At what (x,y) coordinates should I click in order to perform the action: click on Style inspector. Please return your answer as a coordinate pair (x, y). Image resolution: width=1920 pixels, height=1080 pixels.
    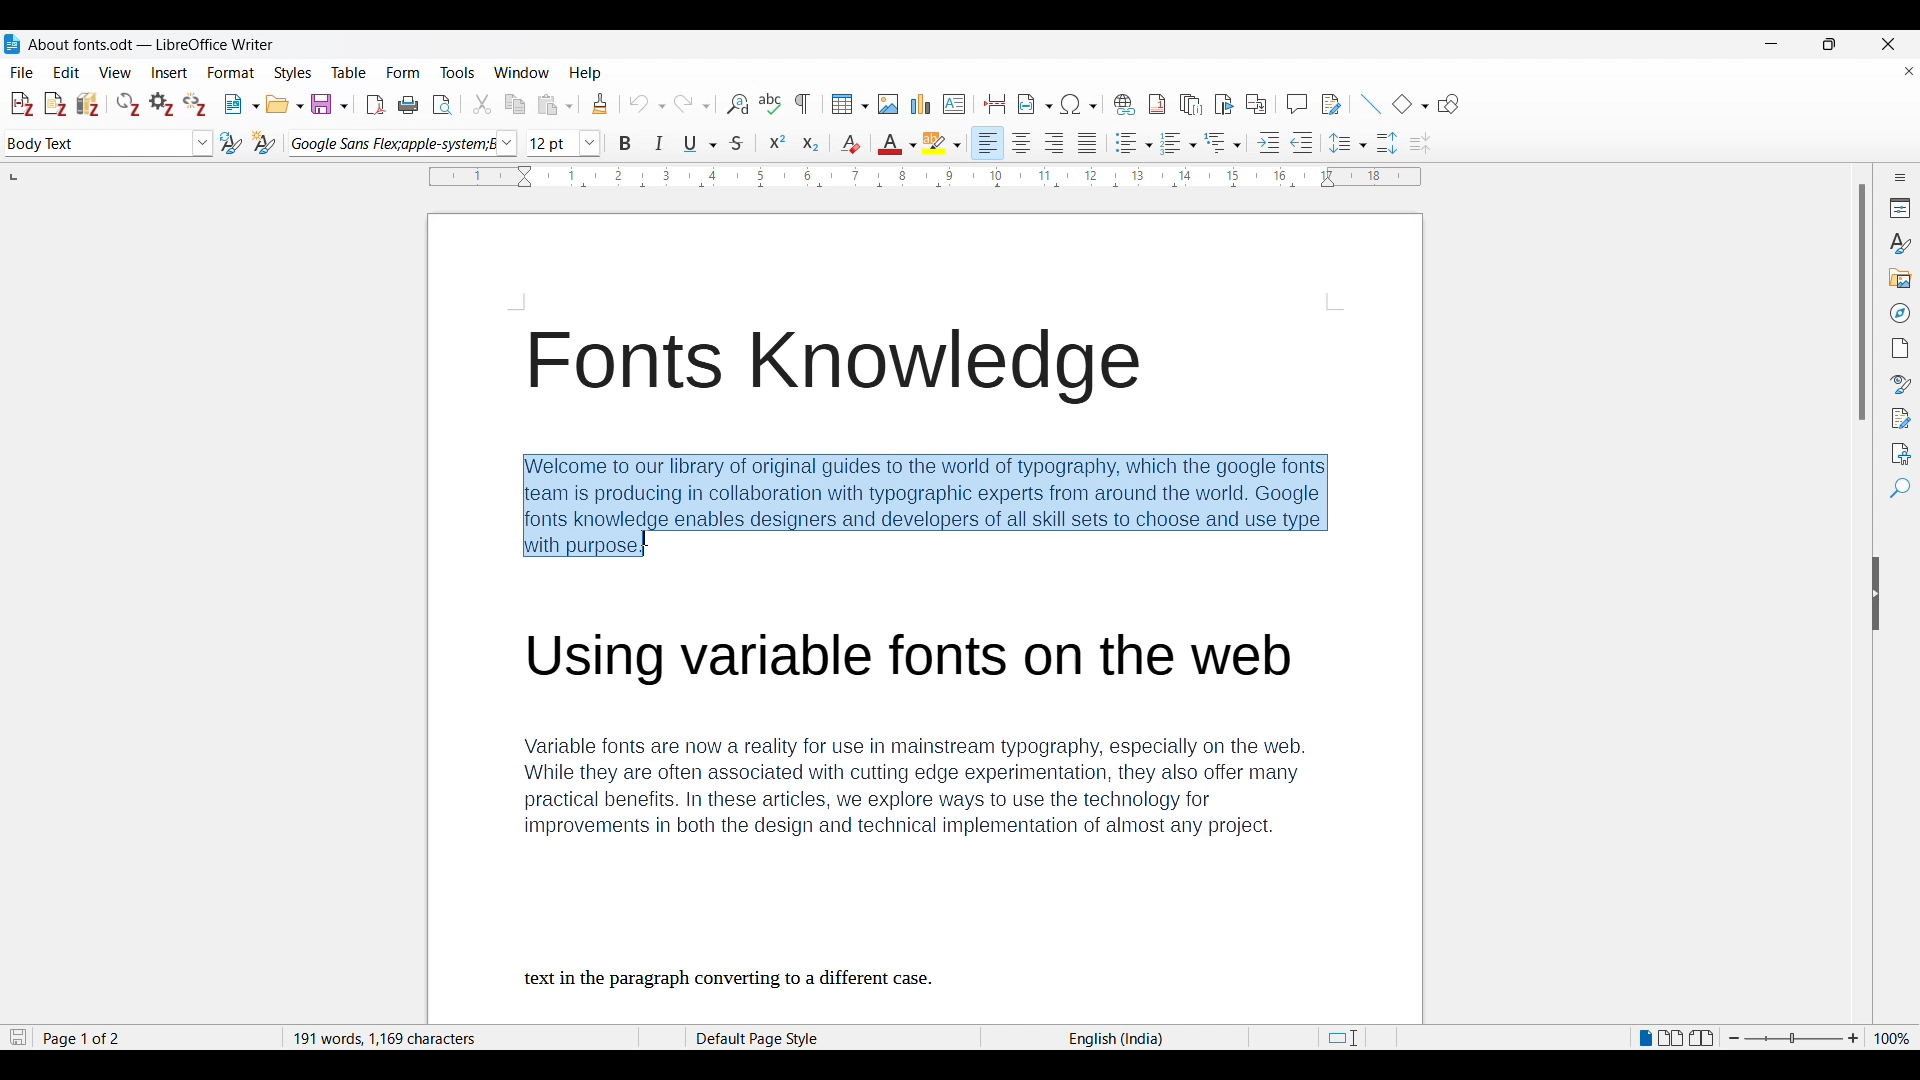
    Looking at the image, I should click on (1902, 384).